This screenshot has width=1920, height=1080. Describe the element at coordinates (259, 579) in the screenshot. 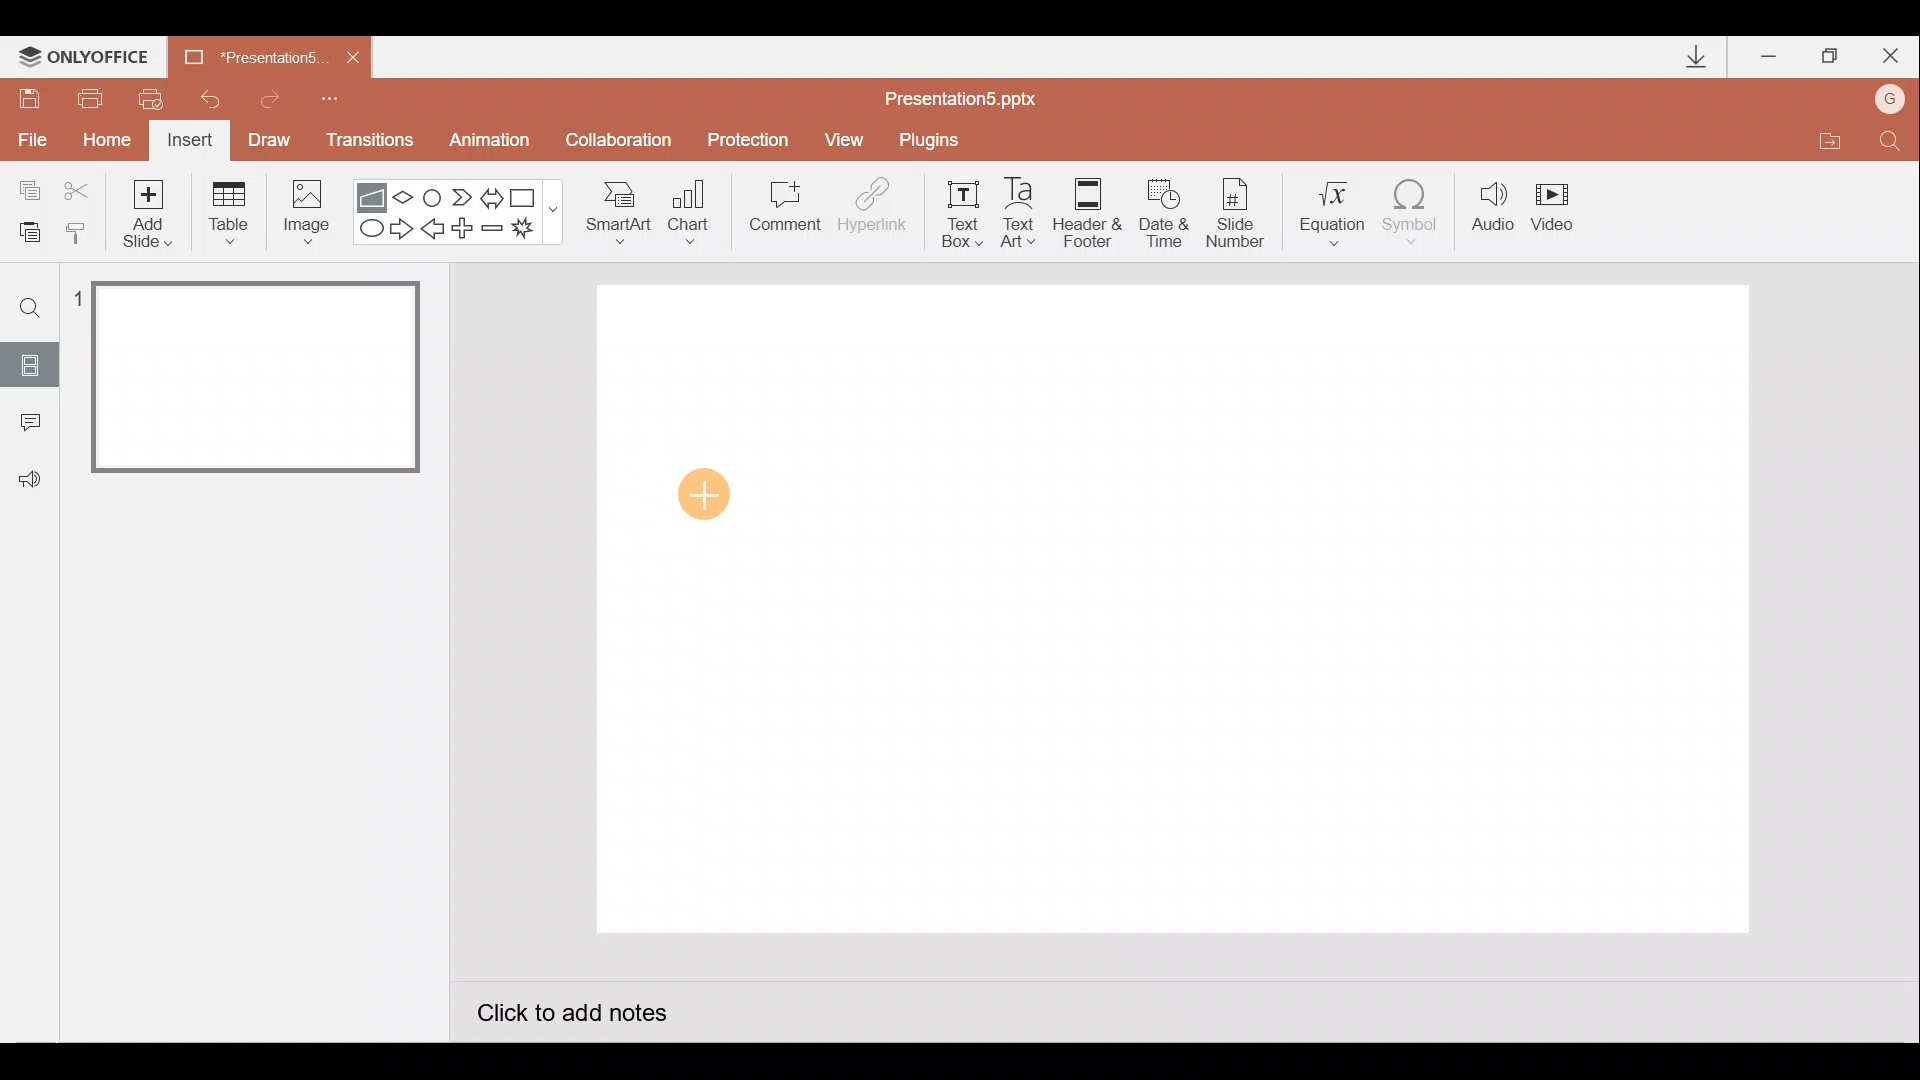

I see `Slide pane` at that location.